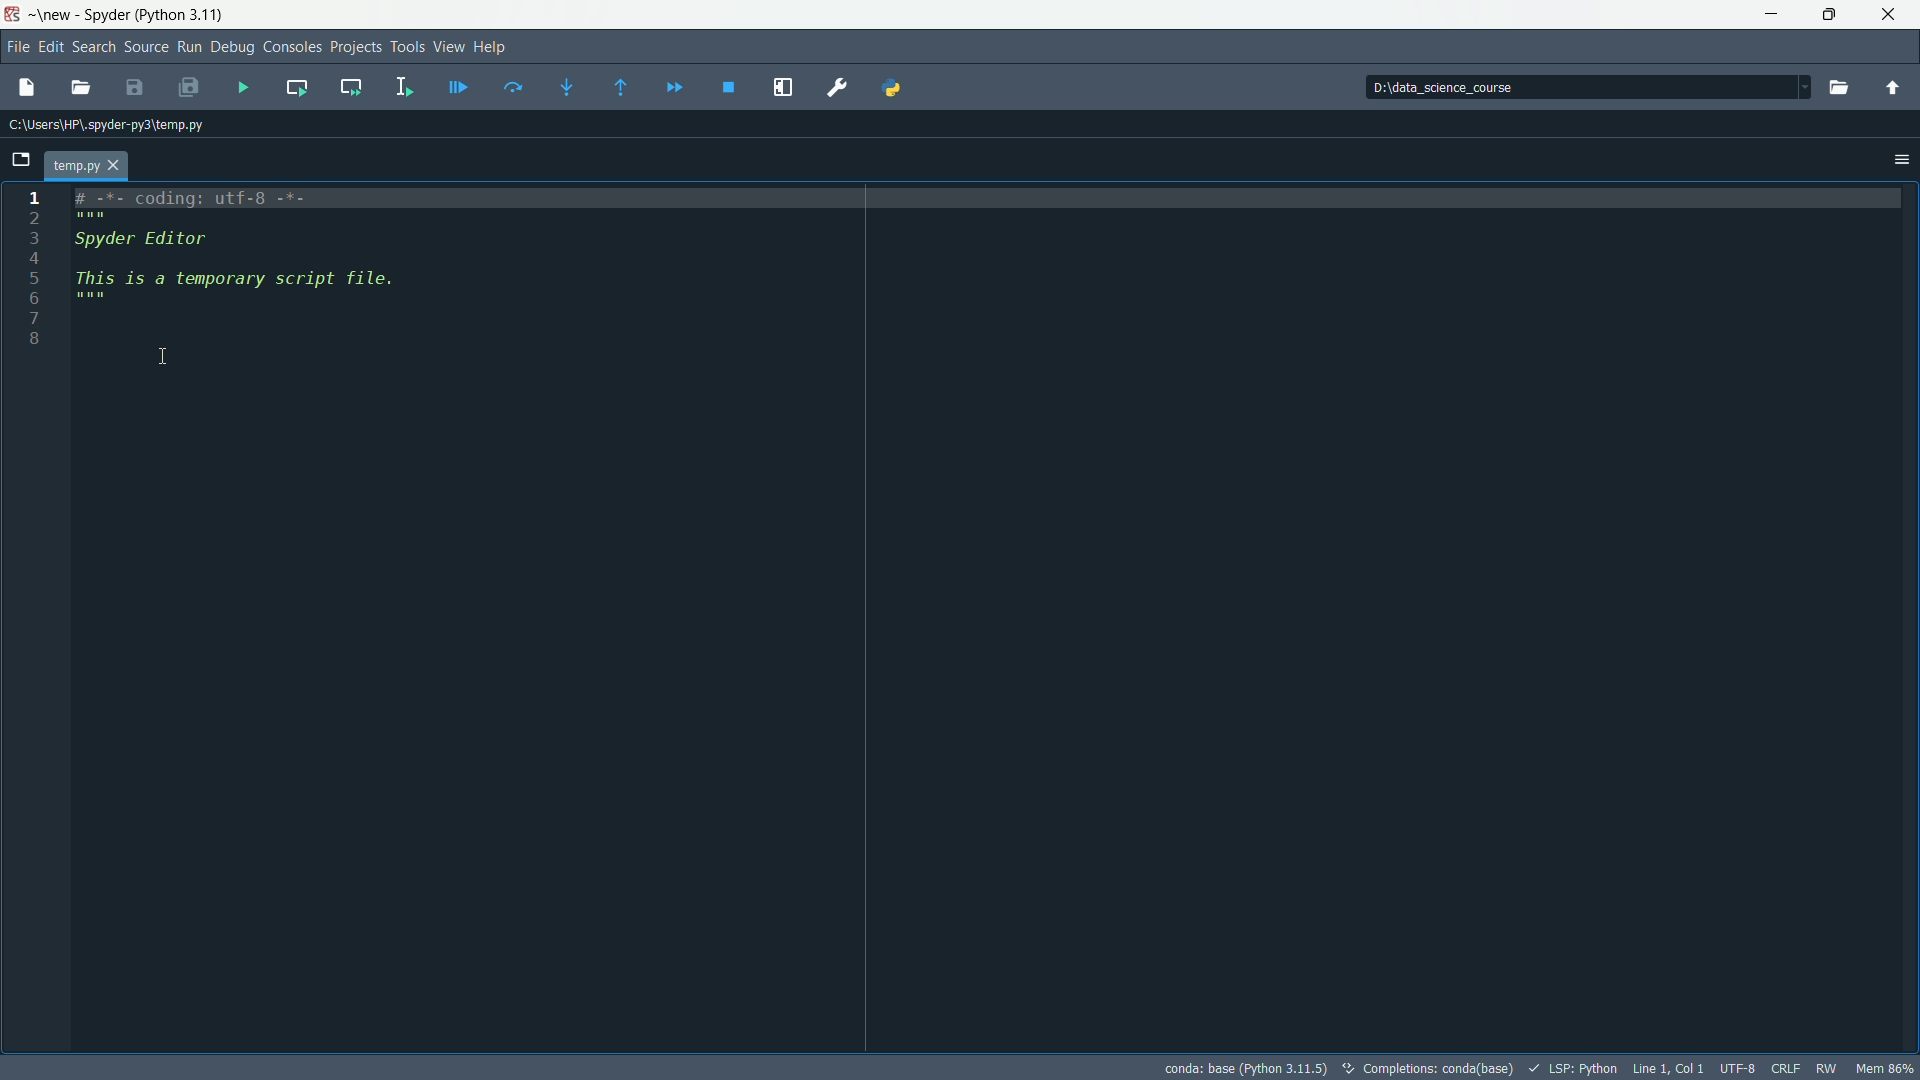 This screenshot has height=1080, width=1920. What do you see at coordinates (147, 47) in the screenshot?
I see `source menu` at bounding box center [147, 47].